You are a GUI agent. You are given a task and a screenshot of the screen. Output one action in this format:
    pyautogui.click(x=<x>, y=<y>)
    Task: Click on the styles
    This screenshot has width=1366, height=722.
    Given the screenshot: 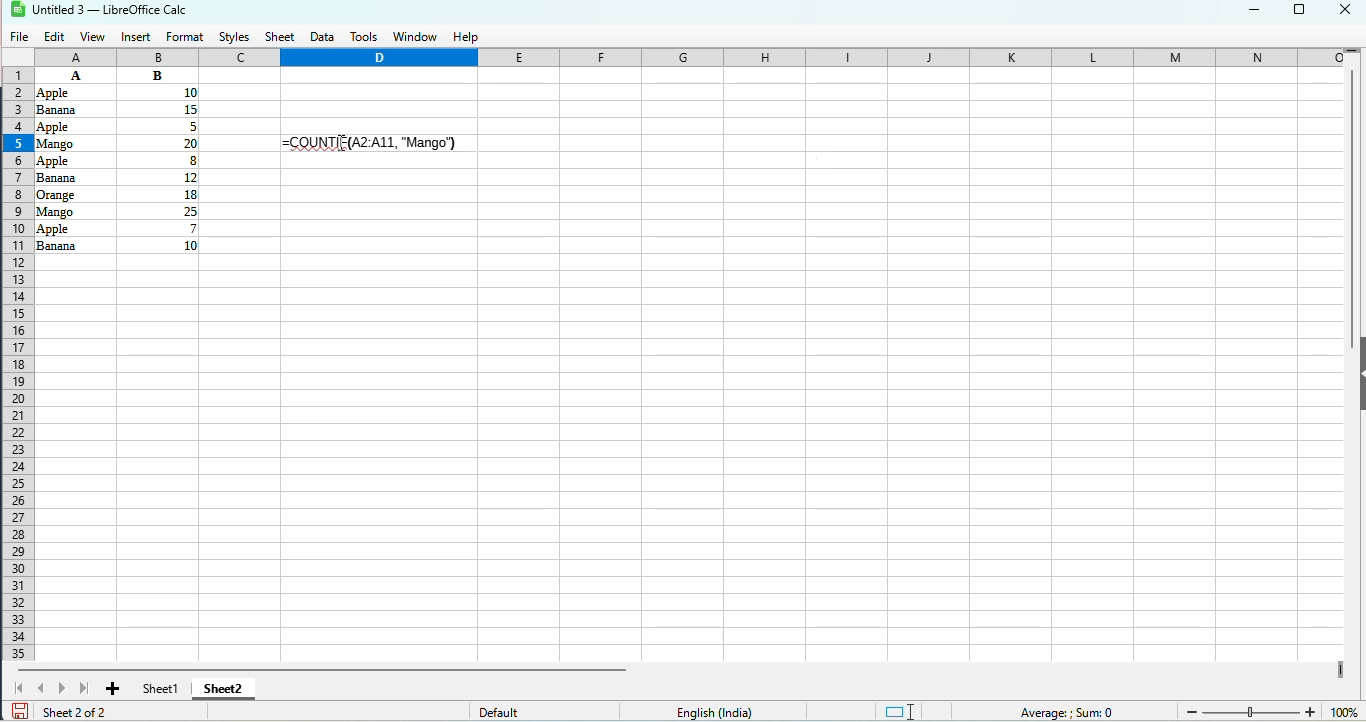 What is the action you would take?
    pyautogui.click(x=235, y=38)
    